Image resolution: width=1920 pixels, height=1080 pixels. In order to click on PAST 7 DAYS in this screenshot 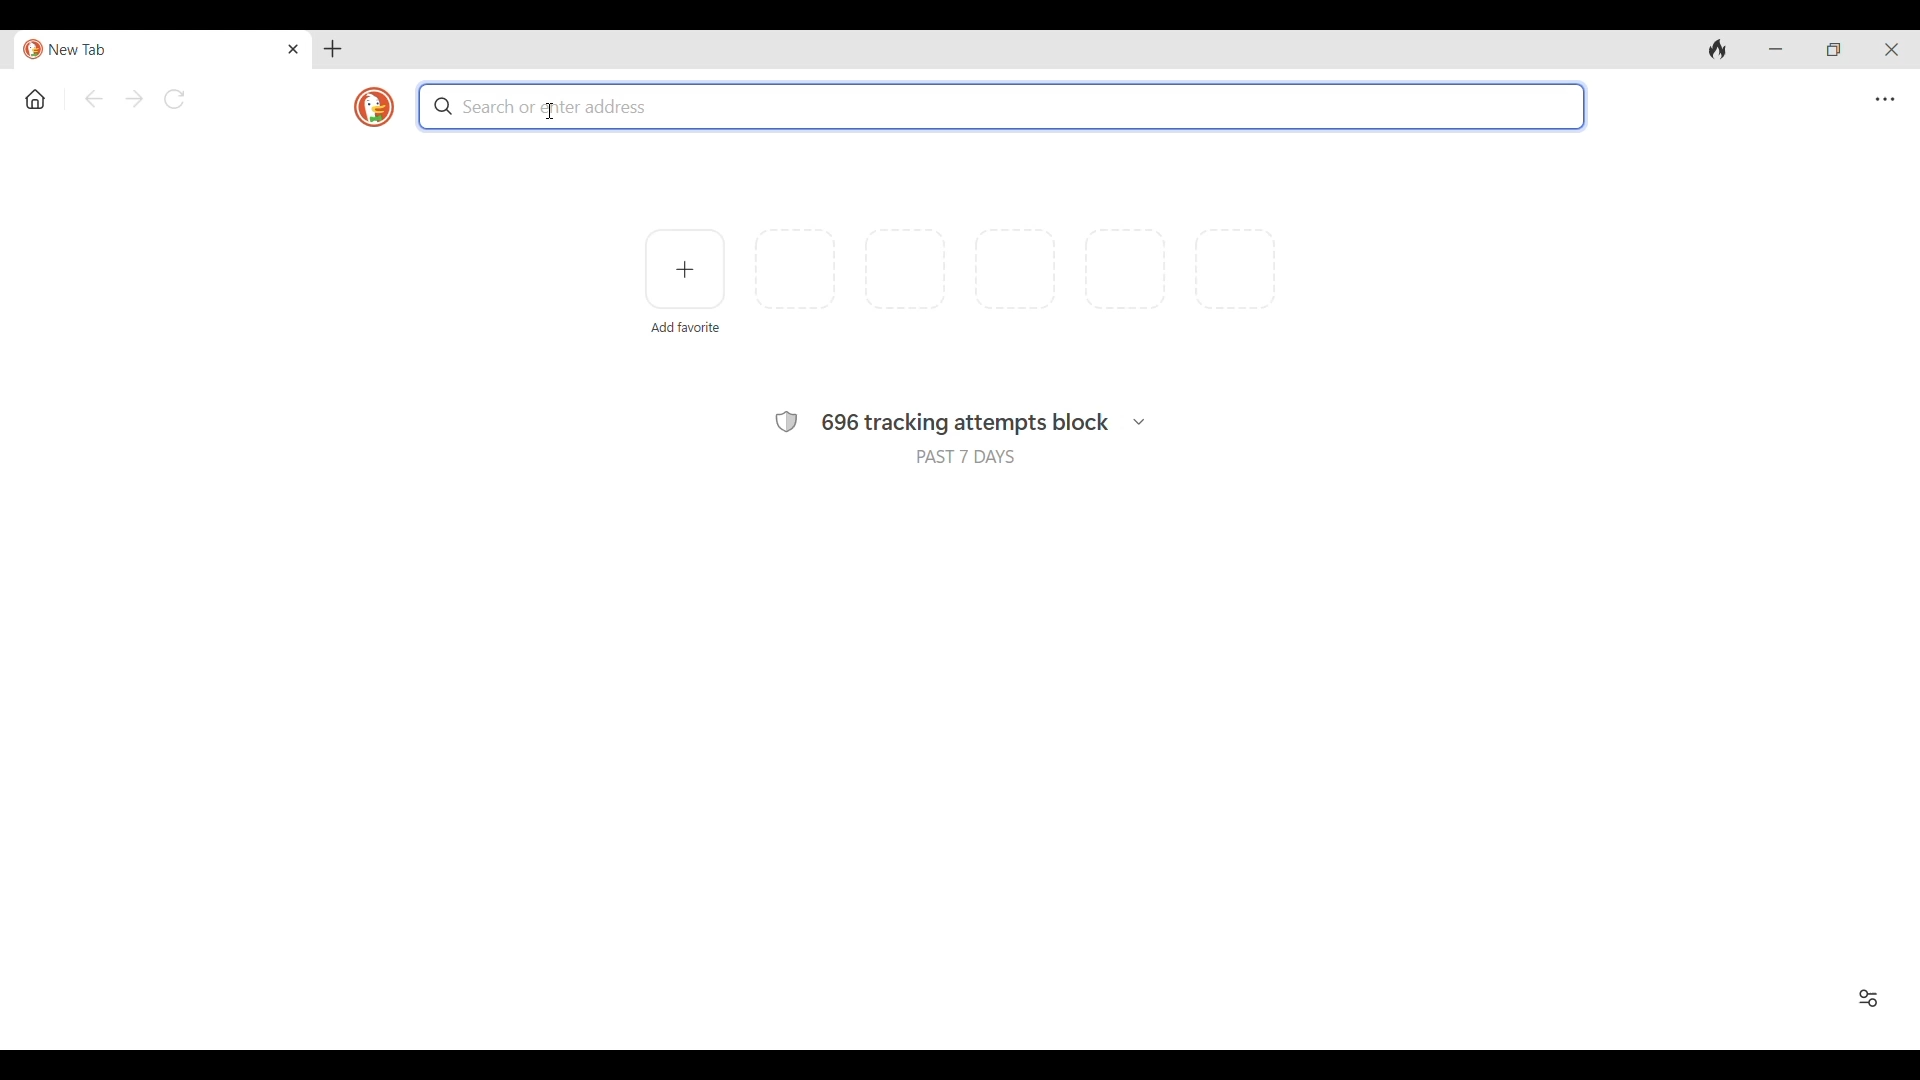, I will do `click(965, 458)`.